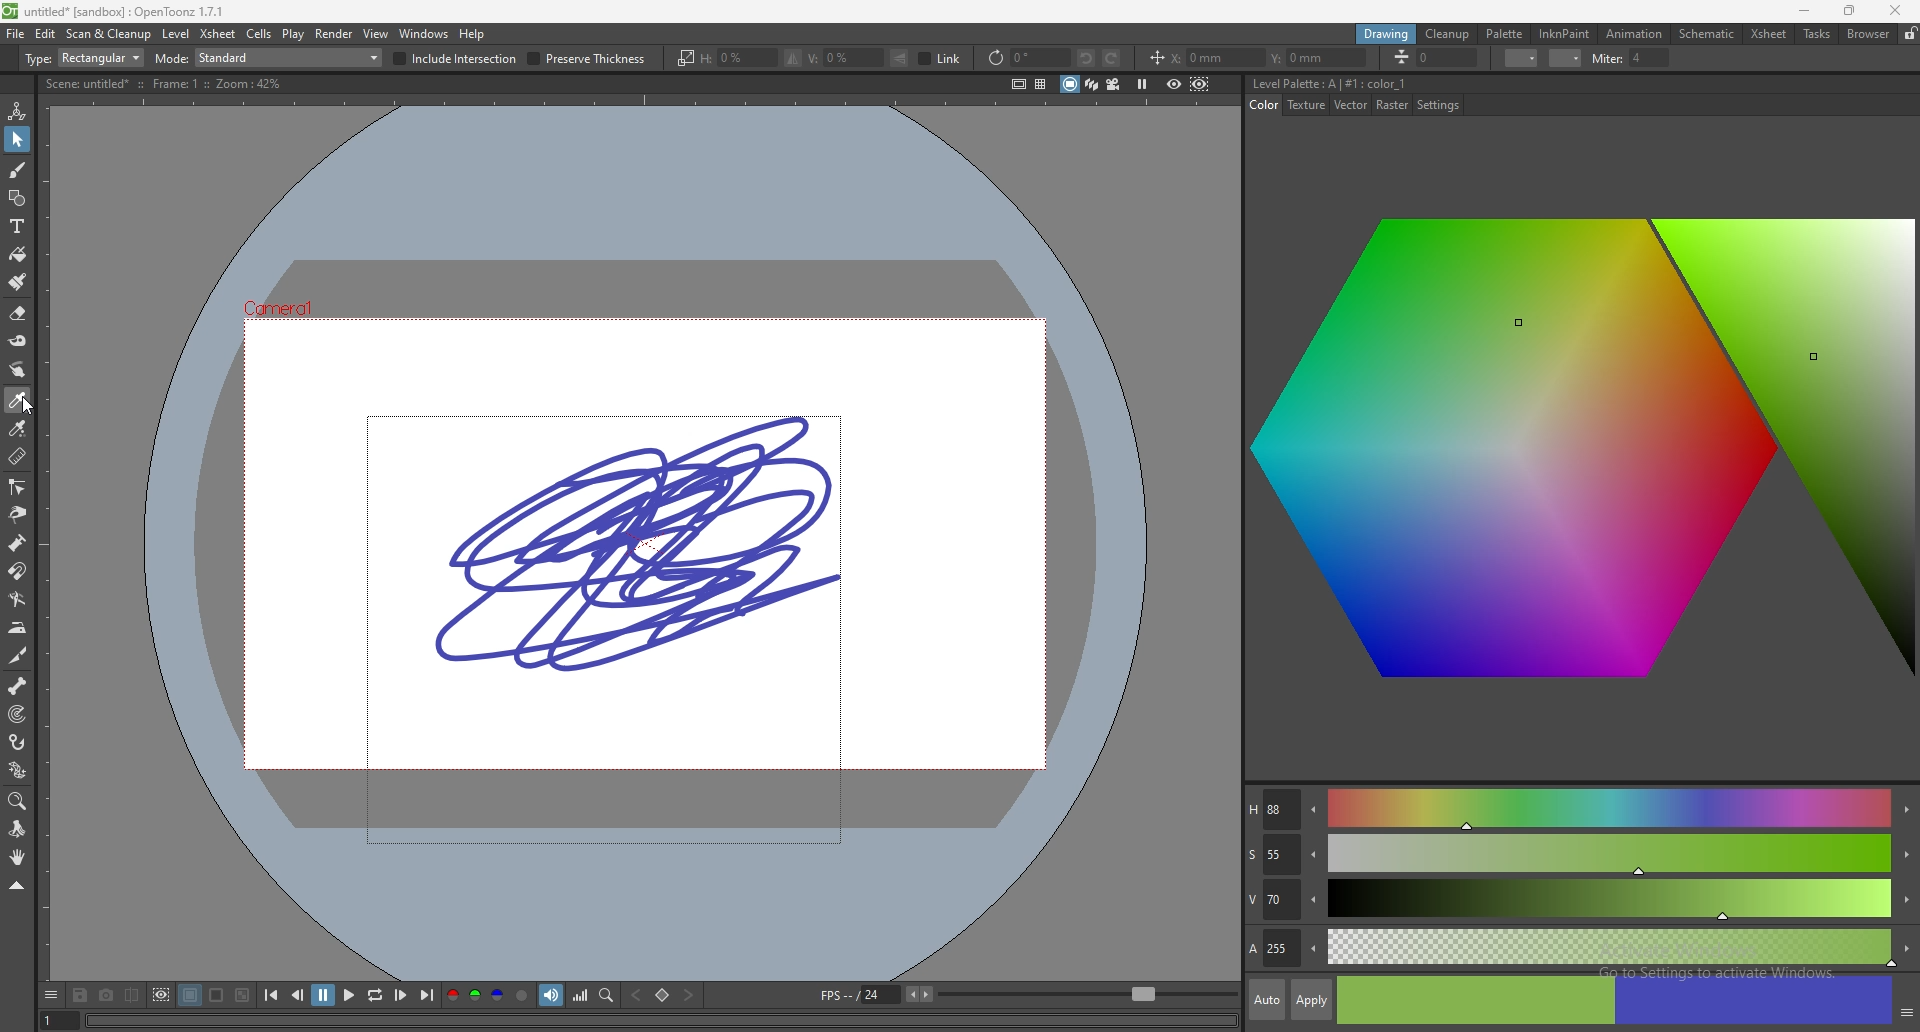 Image resolution: width=1920 pixels, height=1032 pixels. I want to click on zoom, so click(1088, 995).